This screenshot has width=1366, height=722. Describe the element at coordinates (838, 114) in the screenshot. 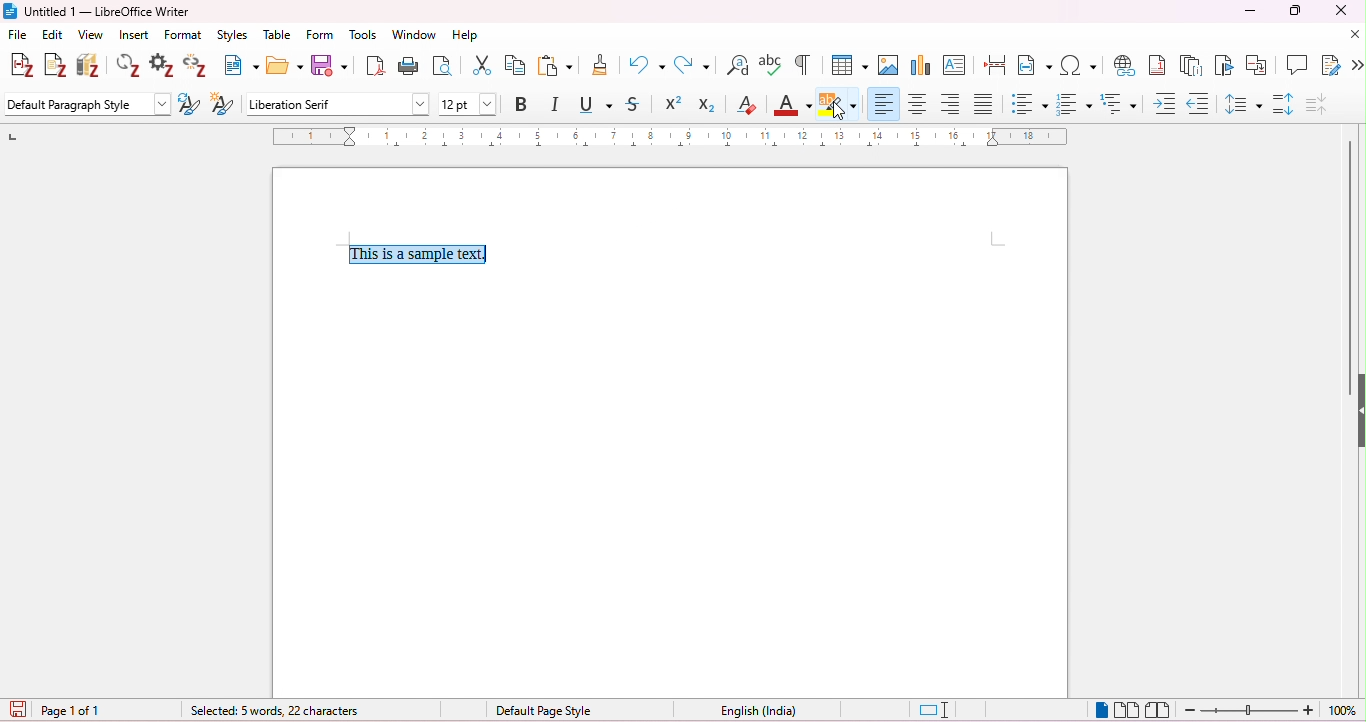

I see `cursor` at that location.